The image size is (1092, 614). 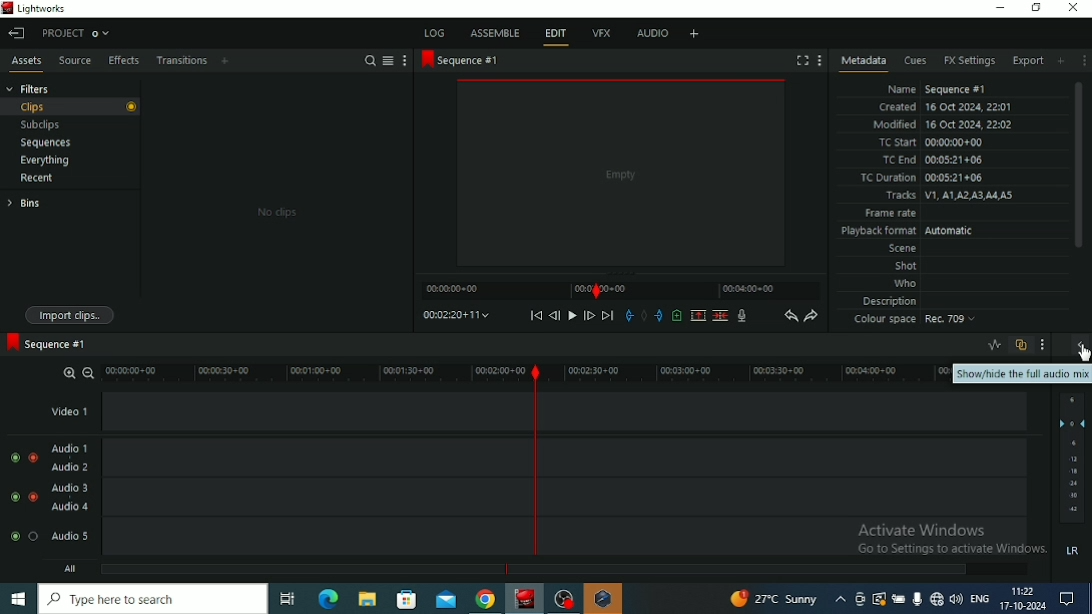 What do you see at coordinates (904, 283) in the screenshot?
I see `Who` at bounding box center [904, 283].